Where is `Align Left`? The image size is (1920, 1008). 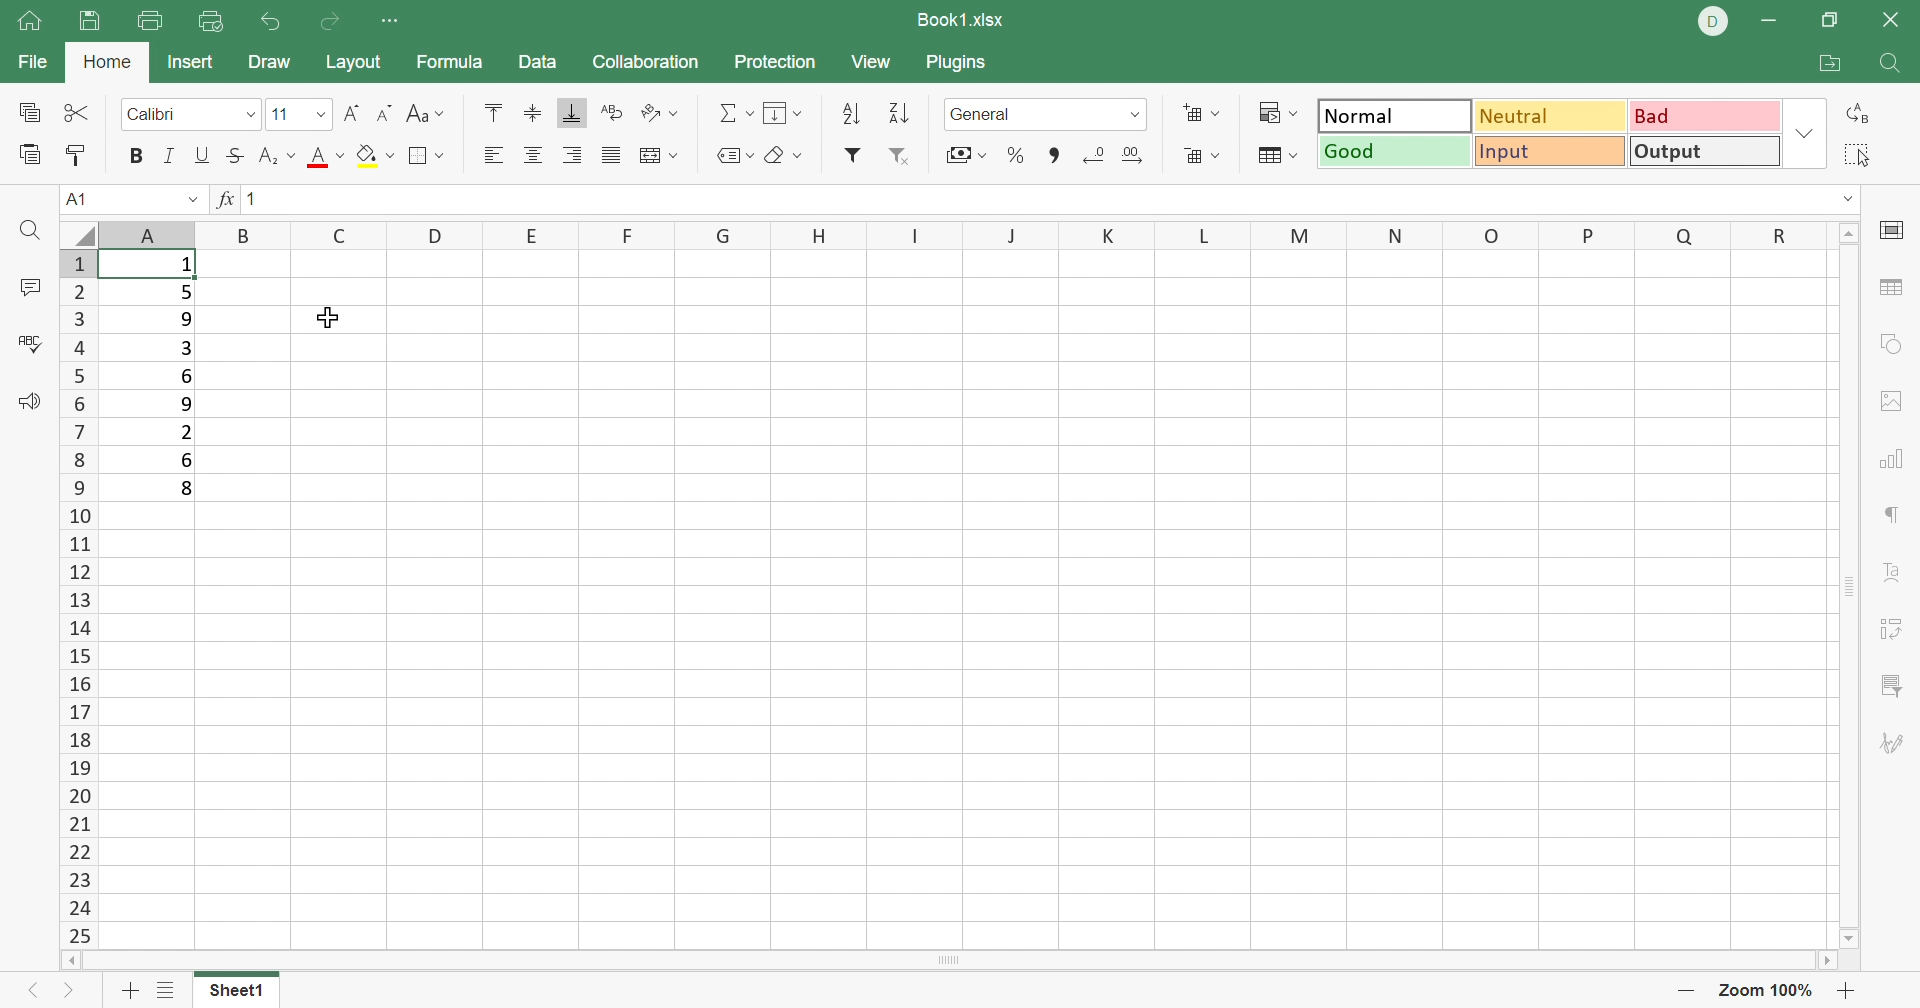 Align Left is located at coordinates (495, 155).